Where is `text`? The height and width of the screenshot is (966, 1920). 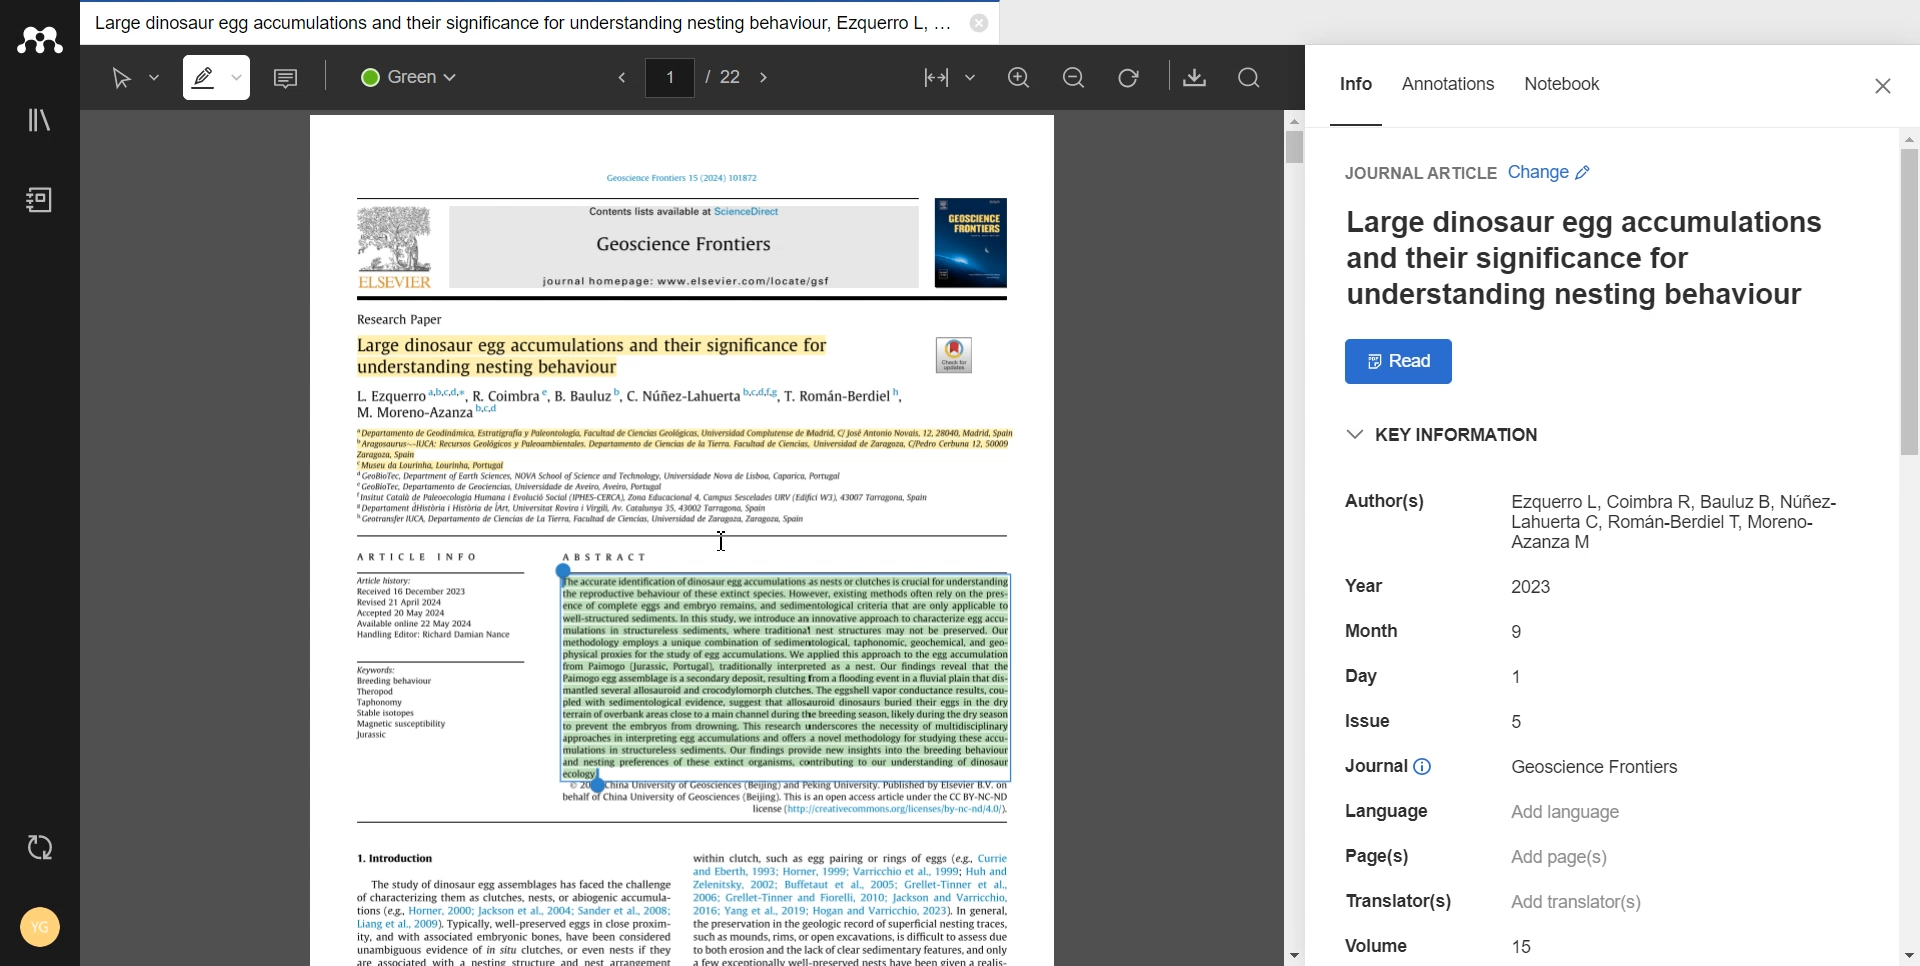
text is located at coordinates (1364, 584).